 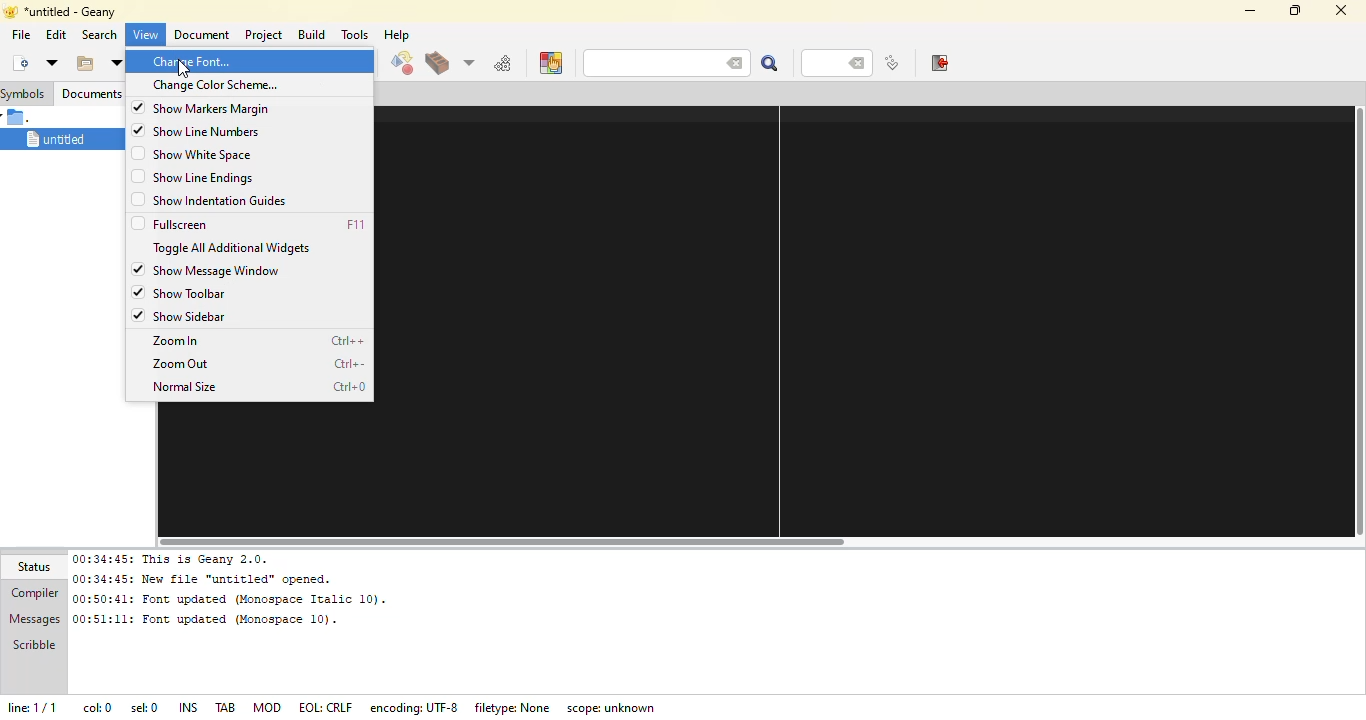 I want to click on back space, so click(x=859, y=64).